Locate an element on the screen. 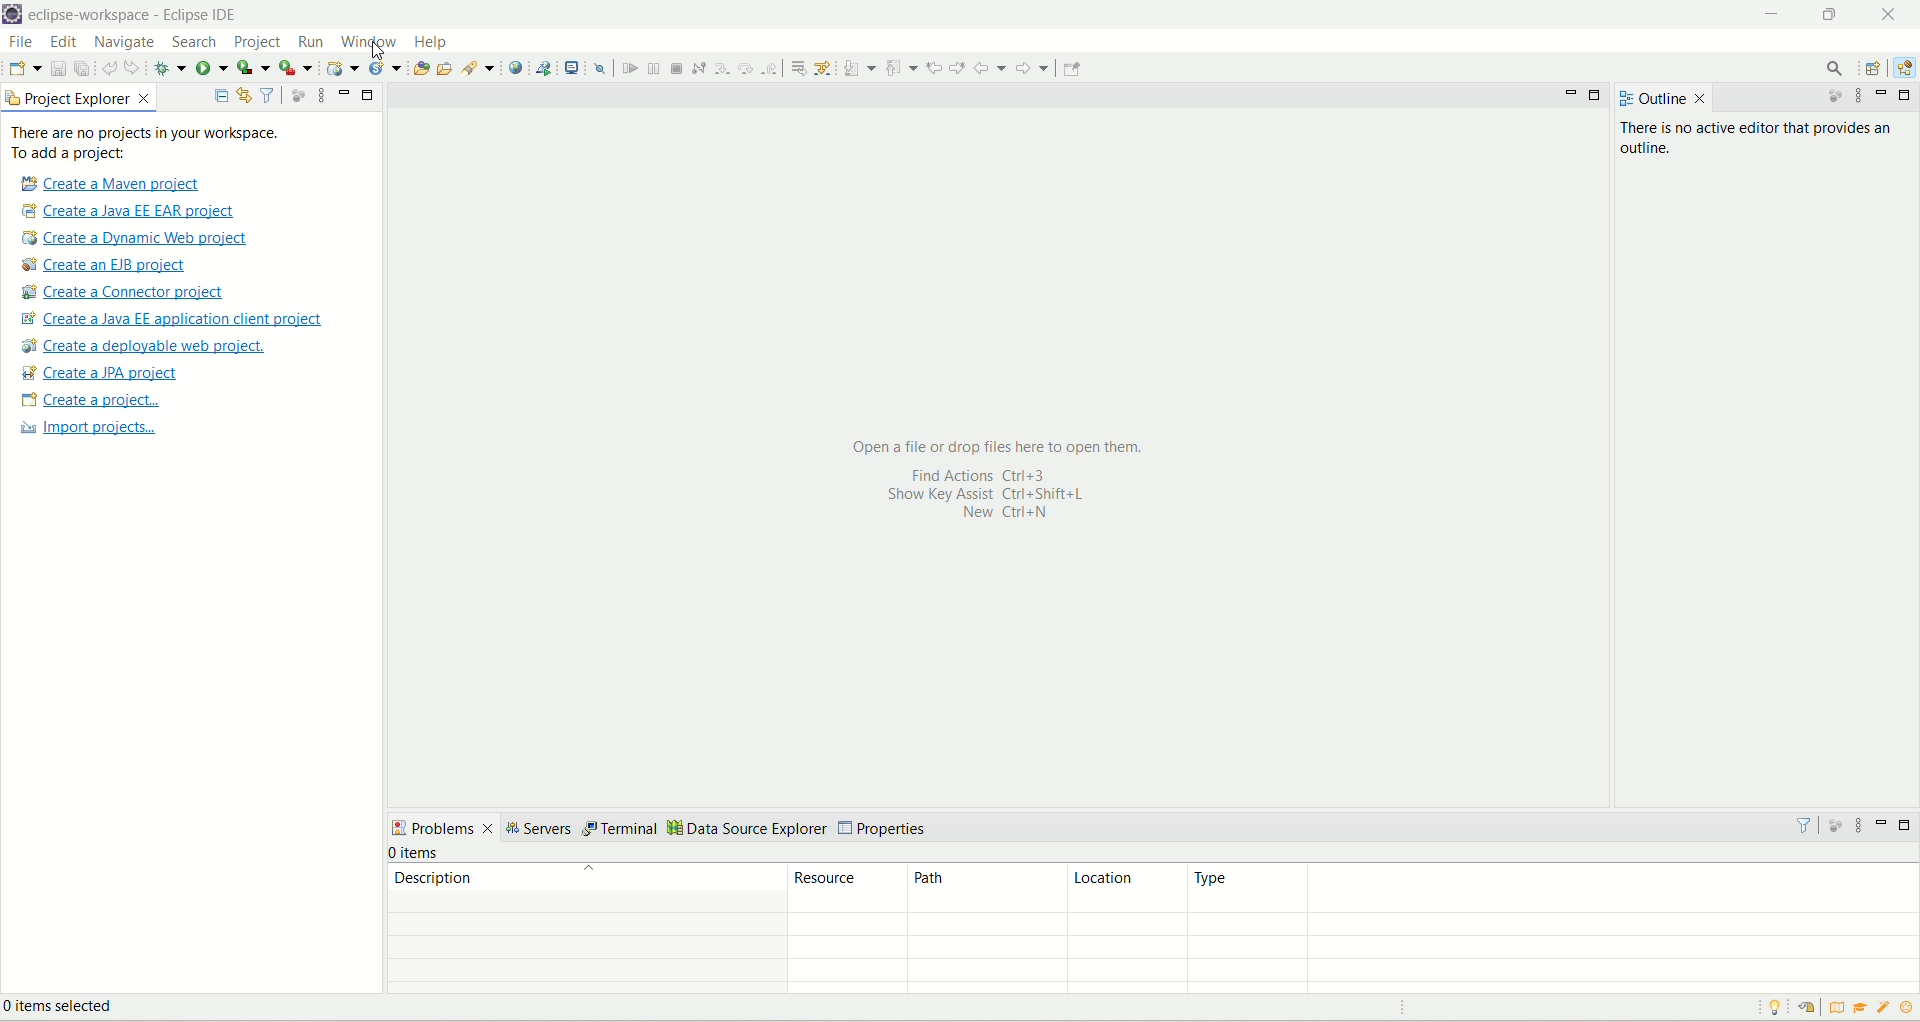  maximize is located at coordinates (369, 96).